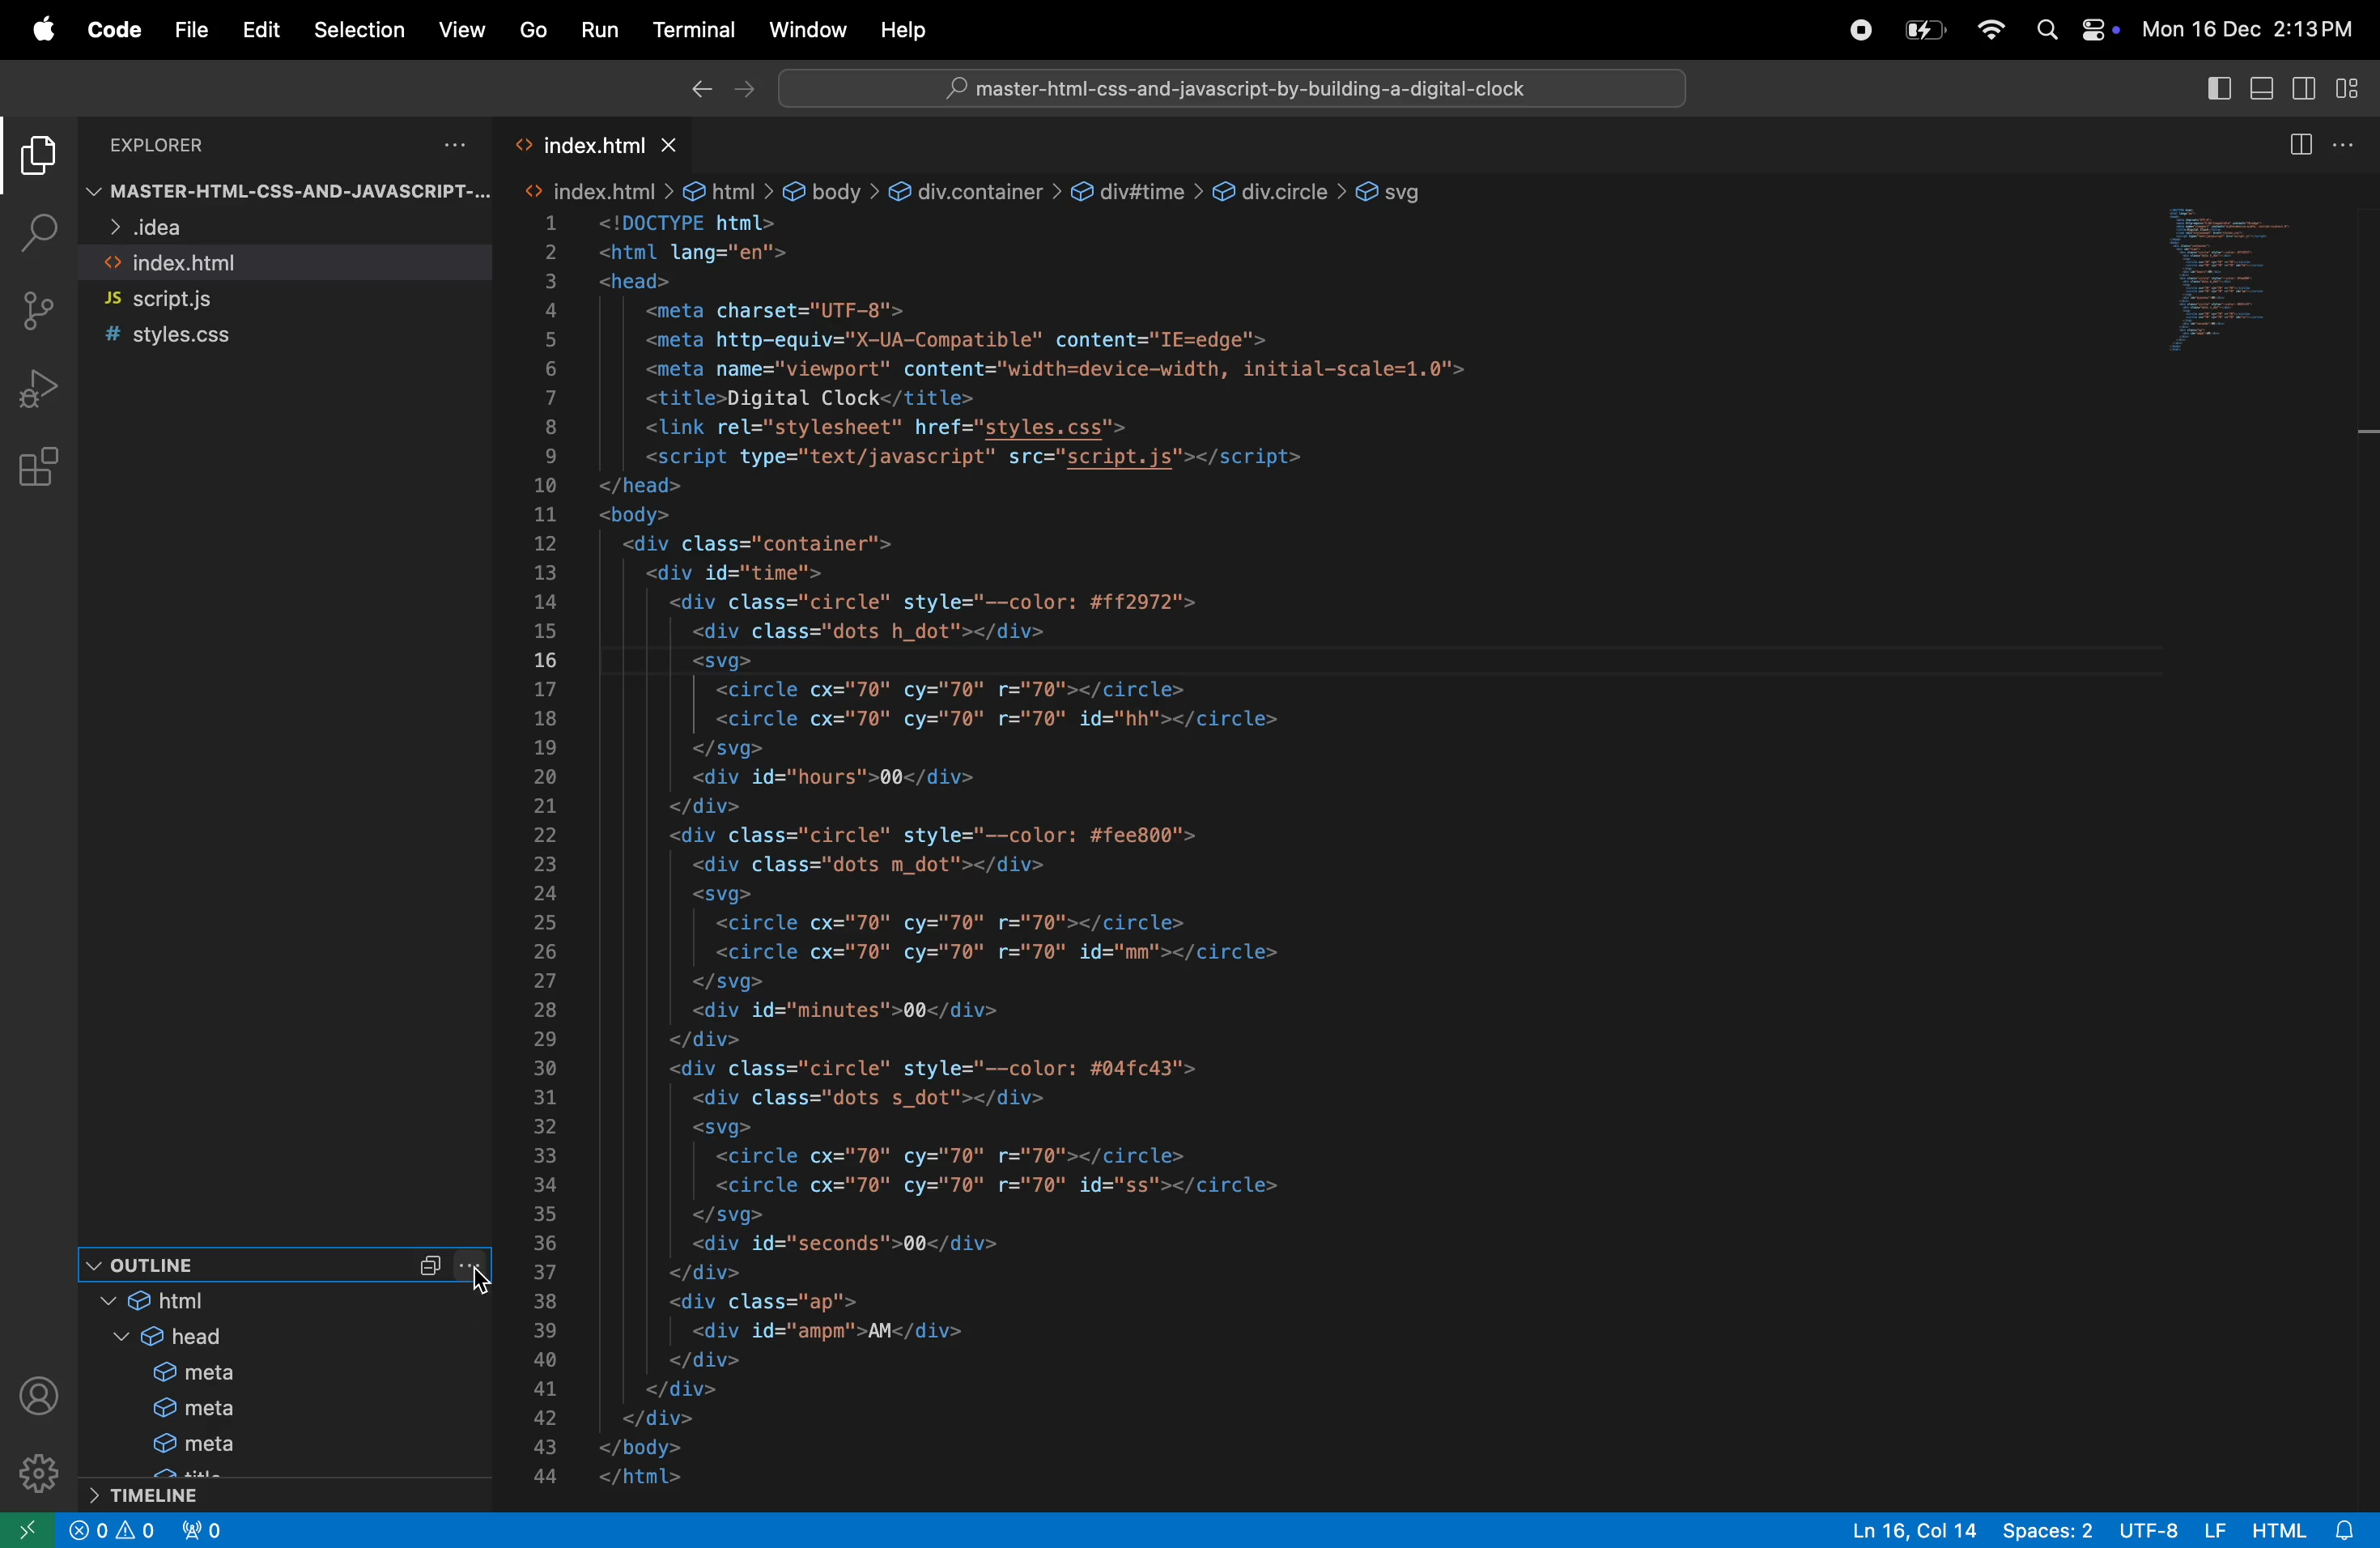 The height and width of the screenshot is (1548, 2380). What do you see at coordinates (832, 194) in the screenshot?
I see `body` at bounding box center [832, 194].